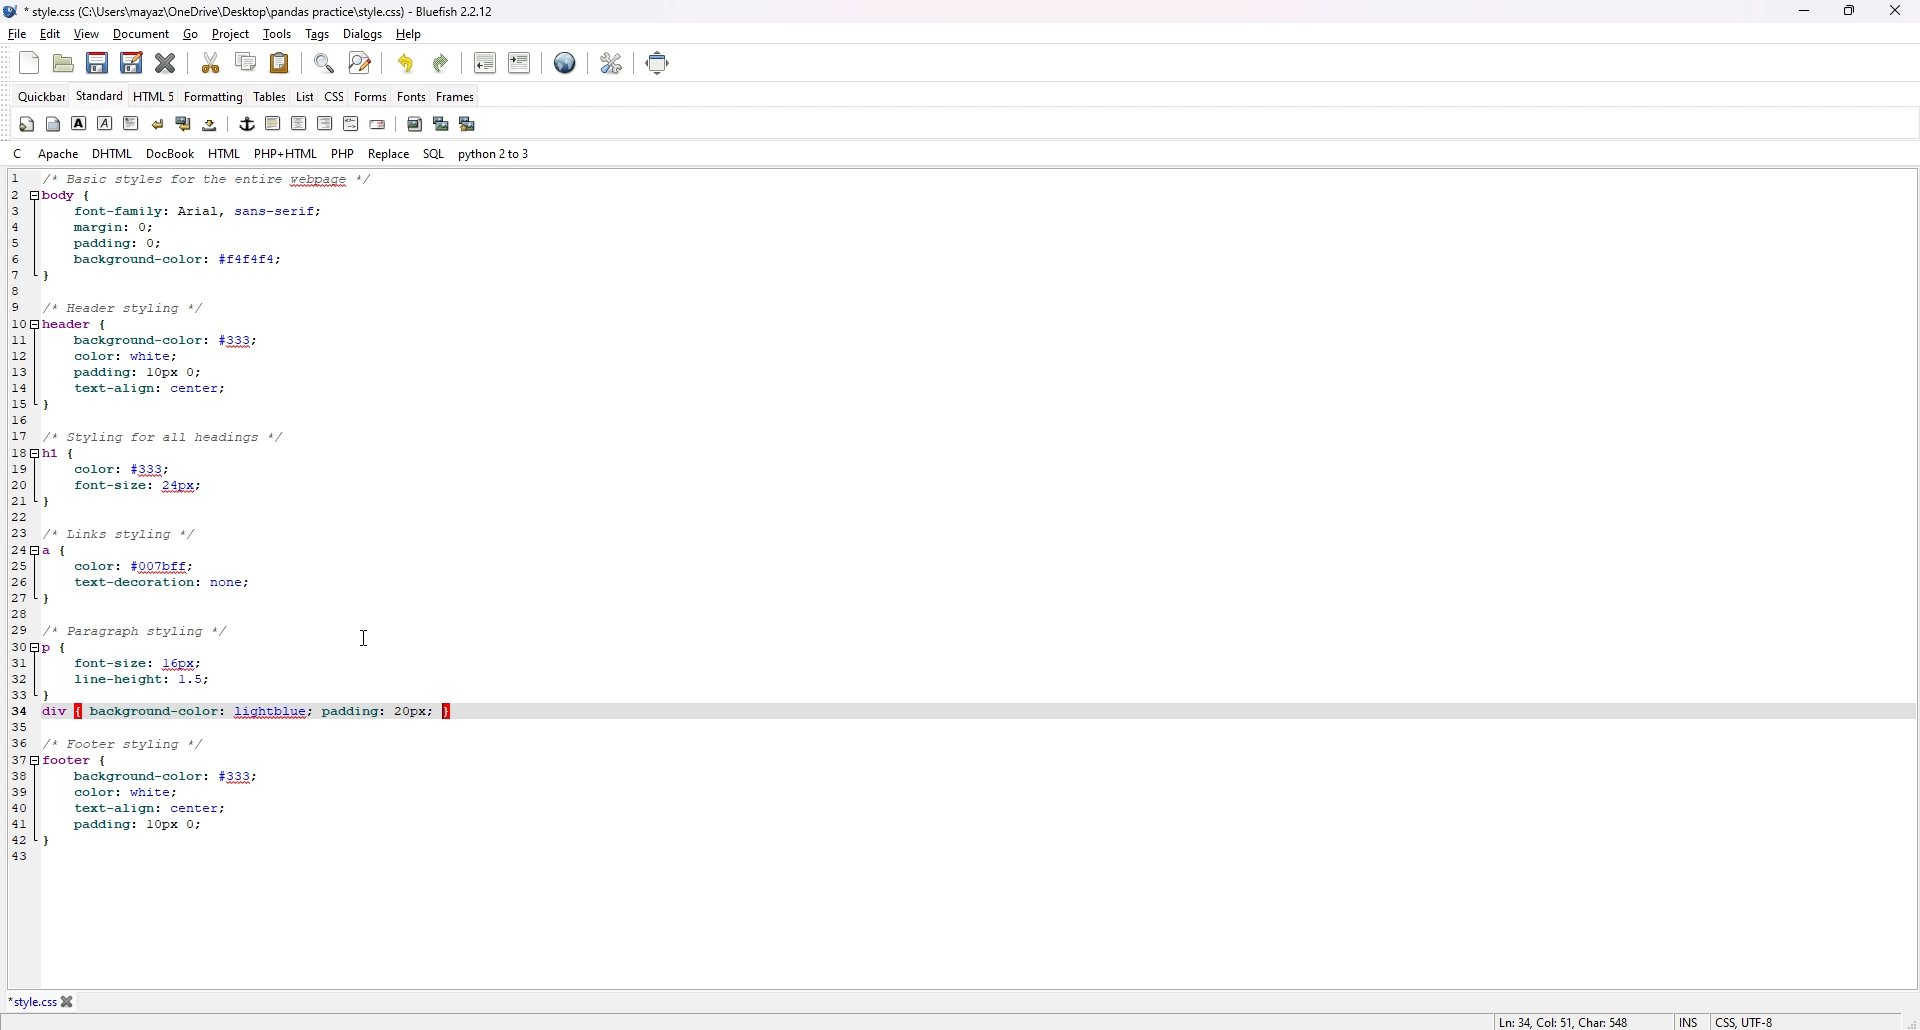 This screenshot has height=1030, width=1920. I want to click on replace, so click(389, 155).